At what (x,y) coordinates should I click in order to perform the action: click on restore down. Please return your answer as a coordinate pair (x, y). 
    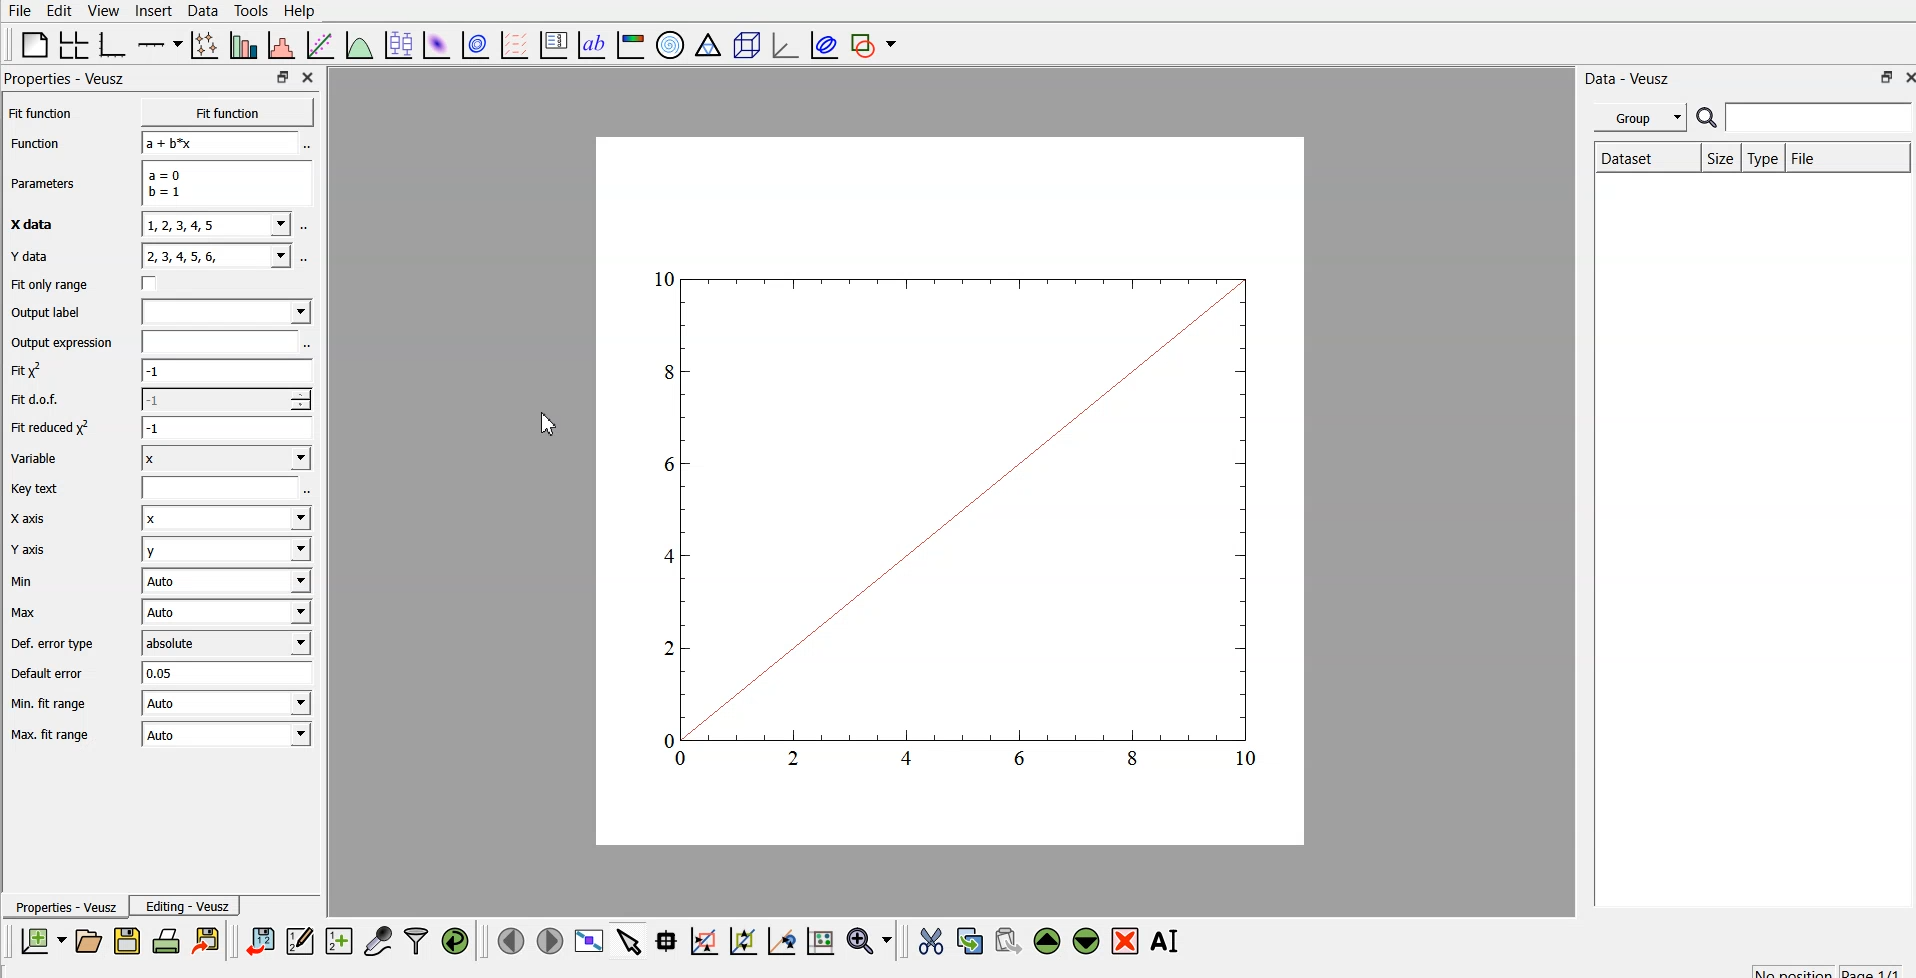
    Looking at the image, I should click on (1878, 81).